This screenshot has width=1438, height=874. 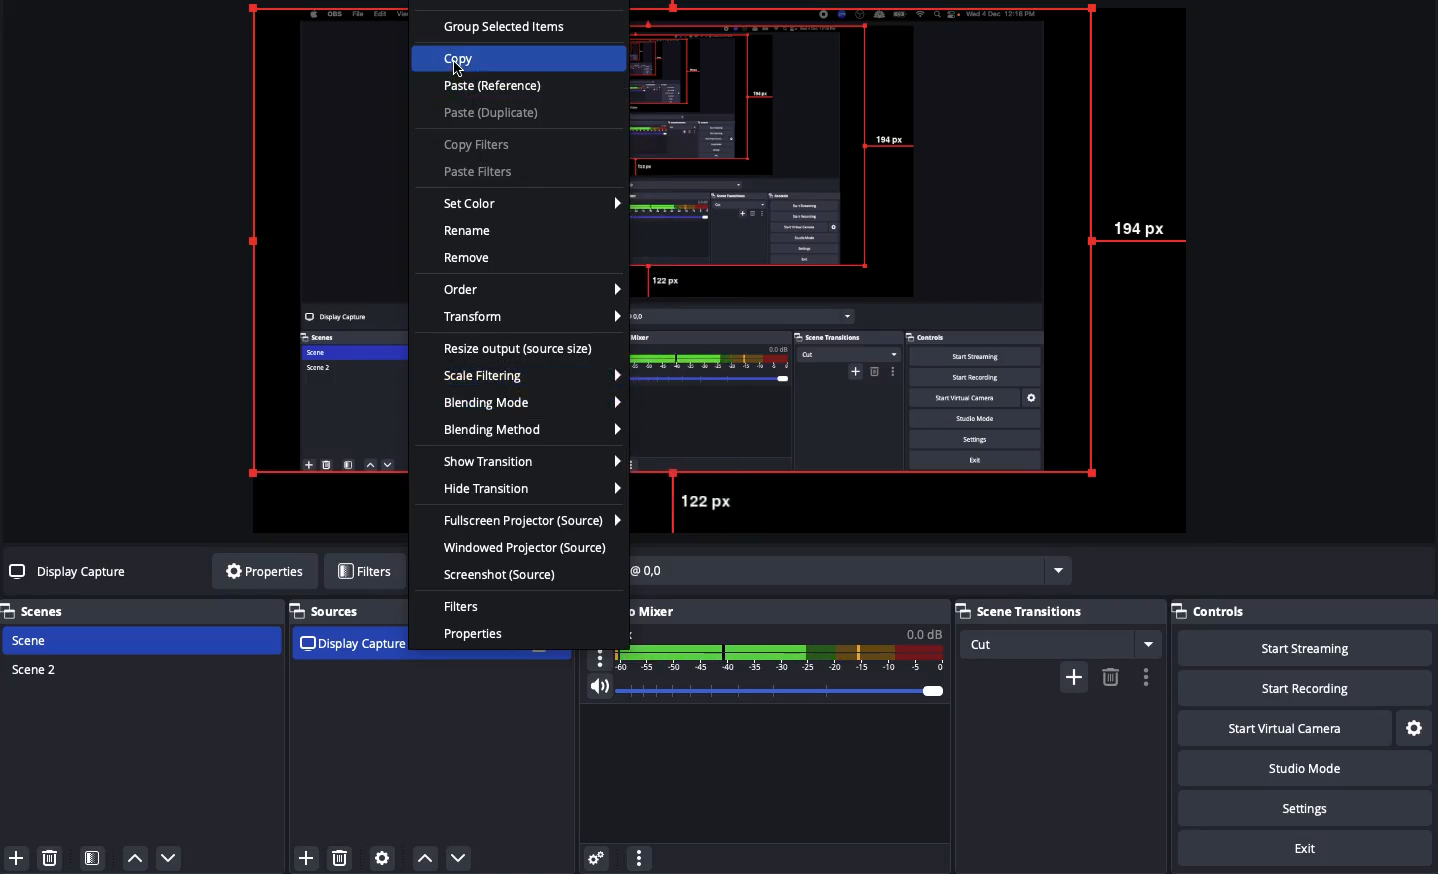 What do you see at coordinates (170, 859) in the screenshot?
I see `Move down` at bounding box center [170, 859].